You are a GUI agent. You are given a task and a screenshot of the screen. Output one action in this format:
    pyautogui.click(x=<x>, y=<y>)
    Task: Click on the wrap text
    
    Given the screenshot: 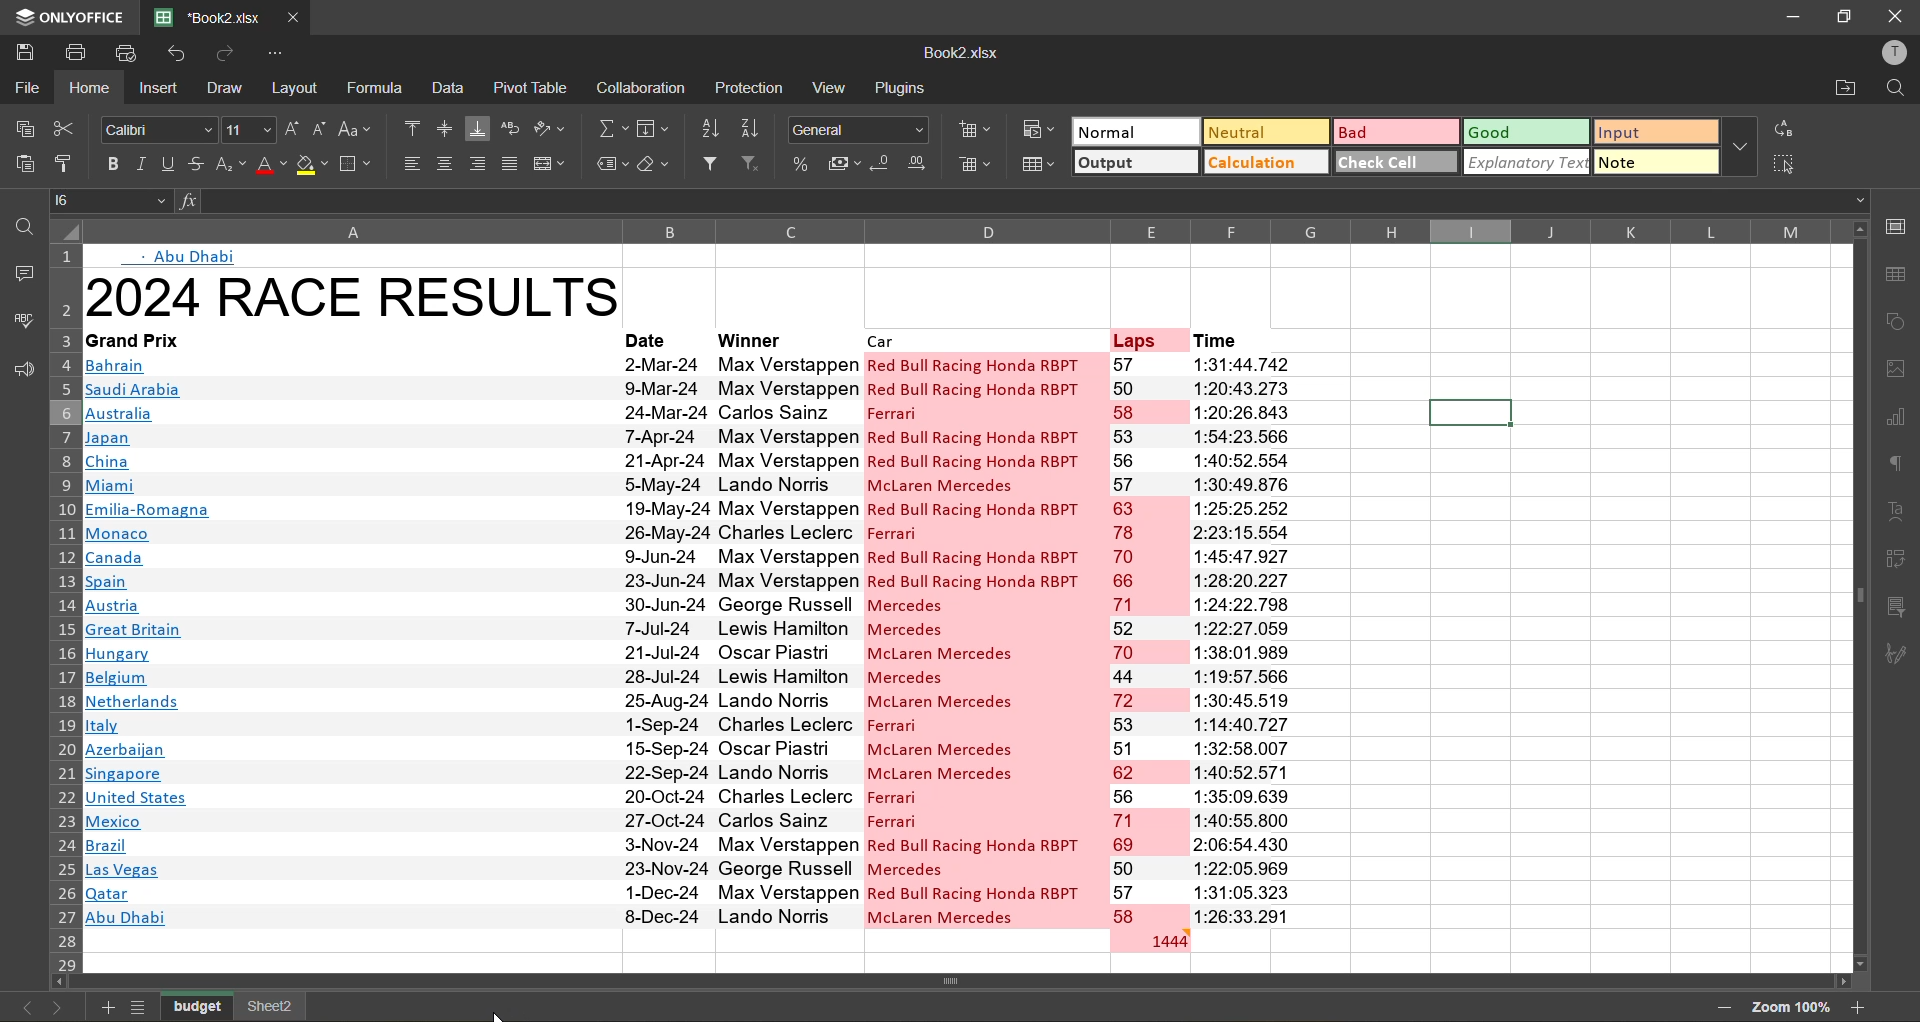 What is the action you would take?
    pyautogui.click(x=512, y=129)
    